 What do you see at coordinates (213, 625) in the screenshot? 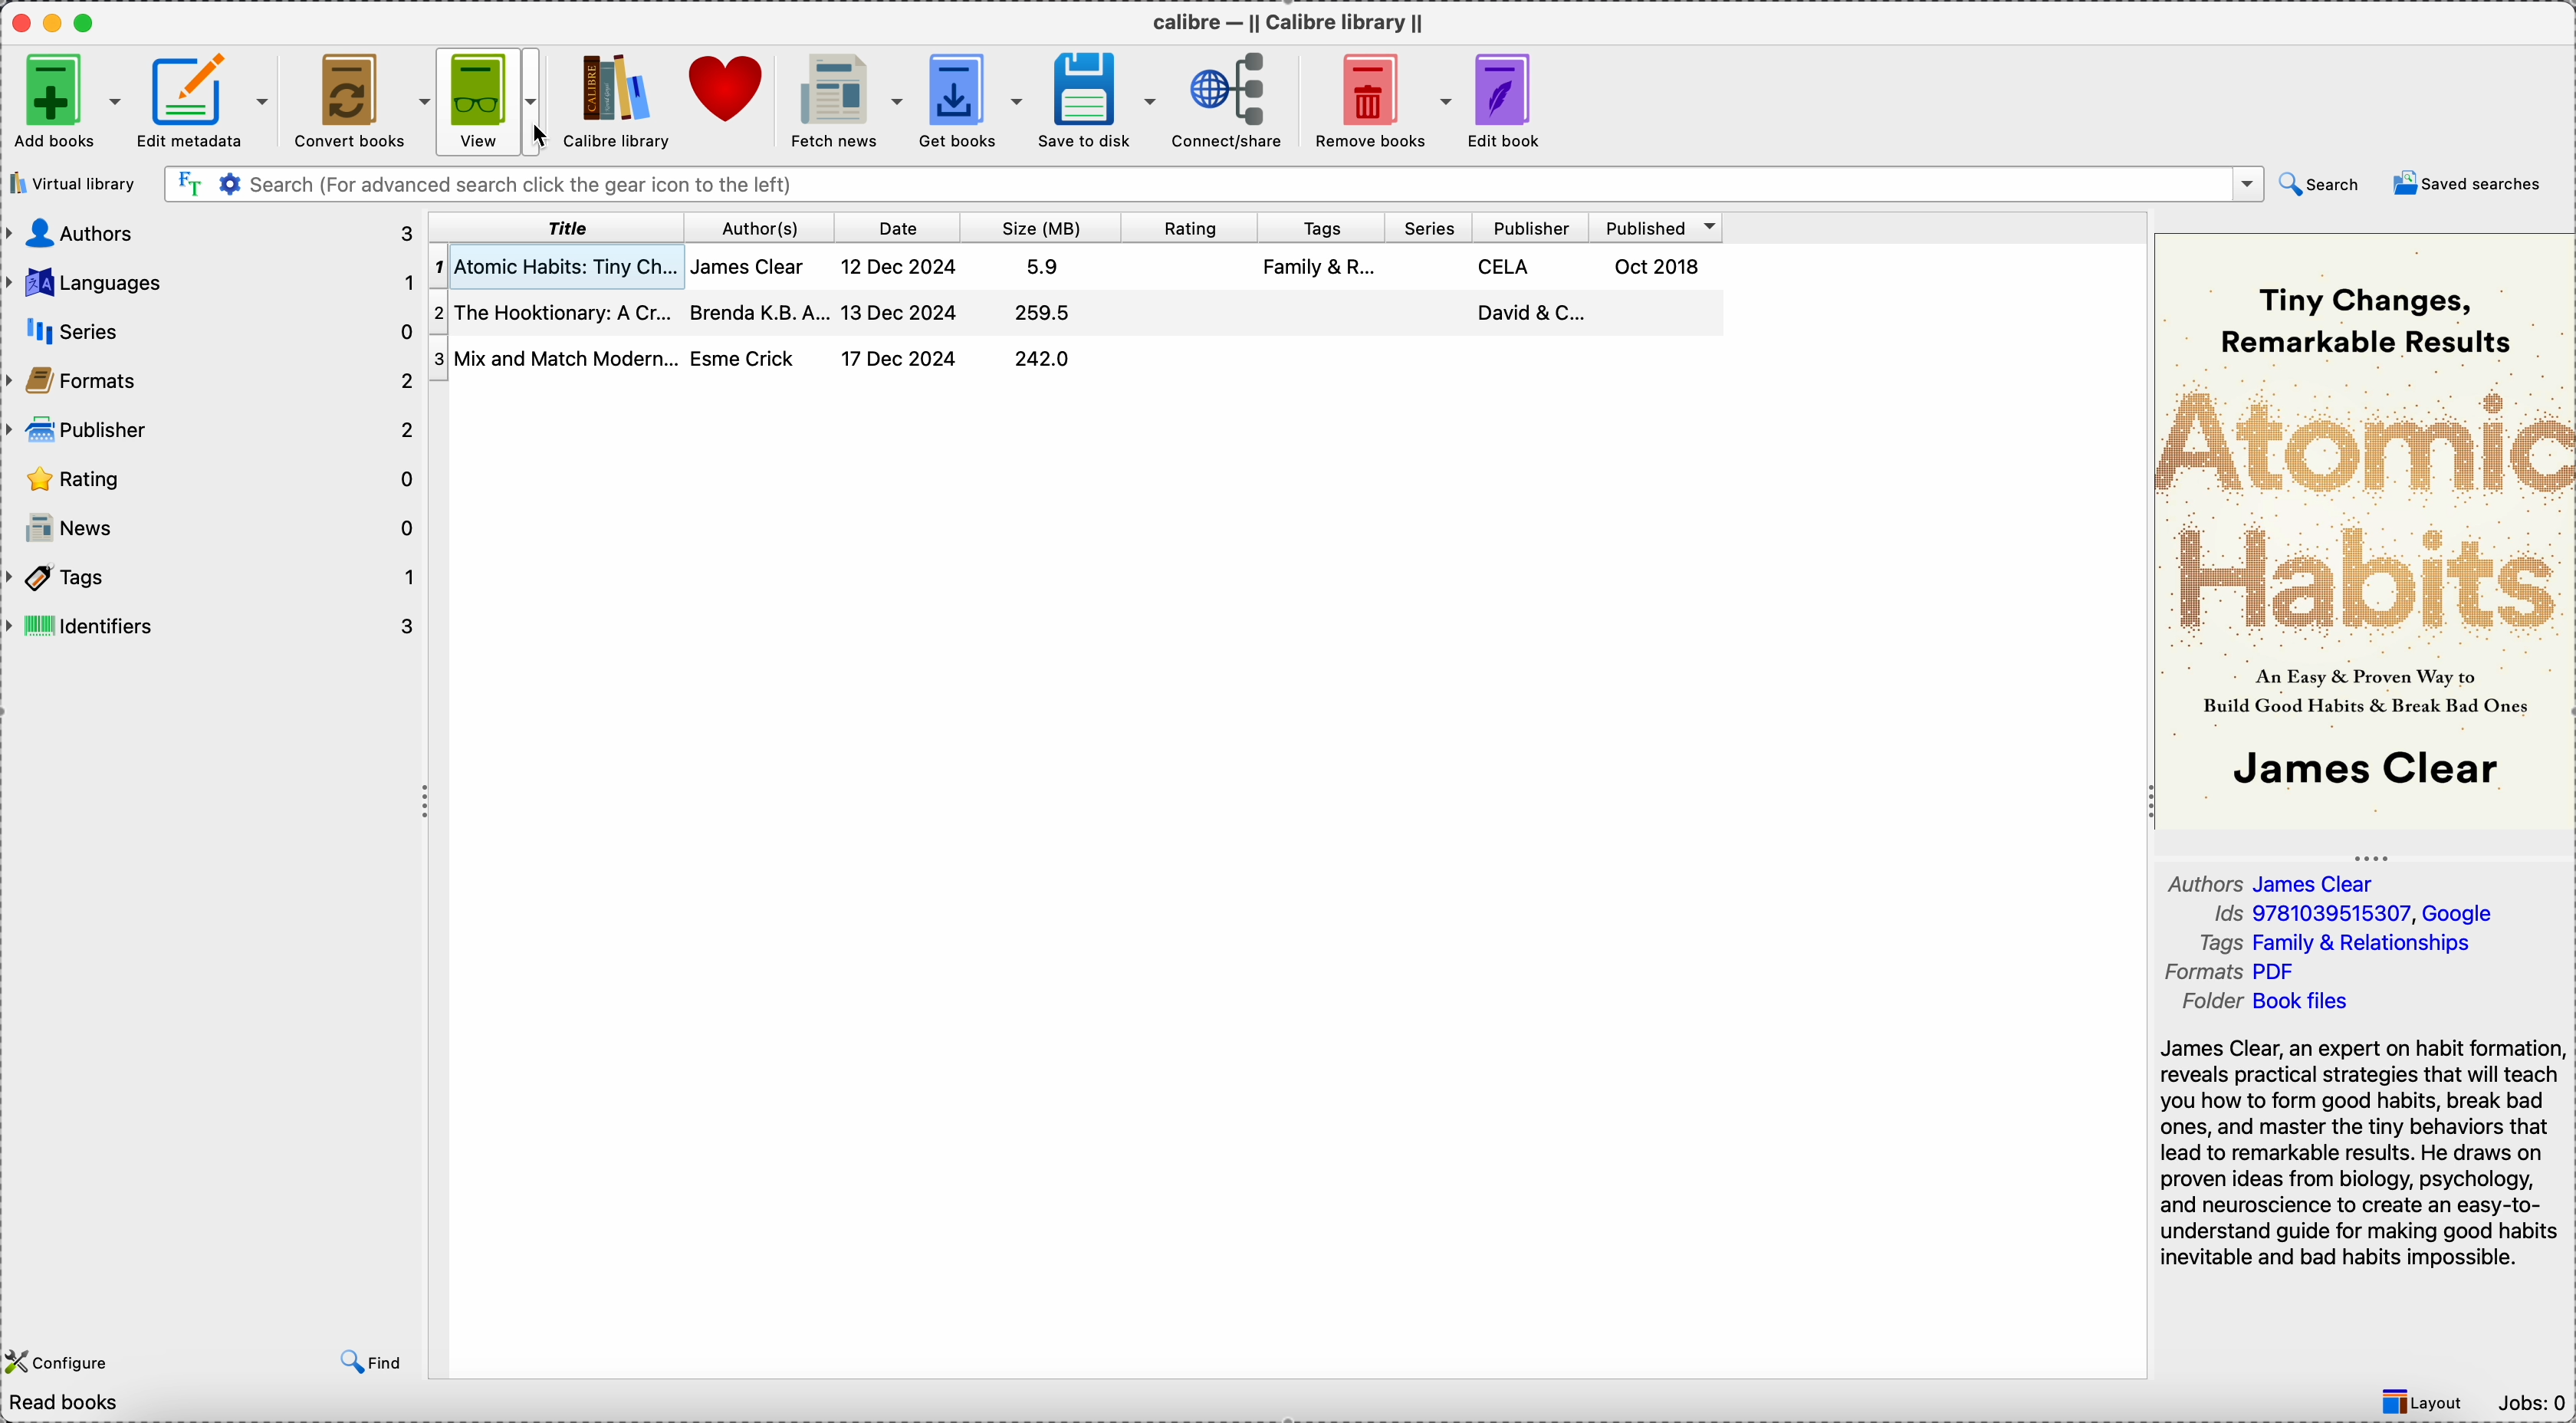
I see `identifiers` at bounding box center [213, 625].